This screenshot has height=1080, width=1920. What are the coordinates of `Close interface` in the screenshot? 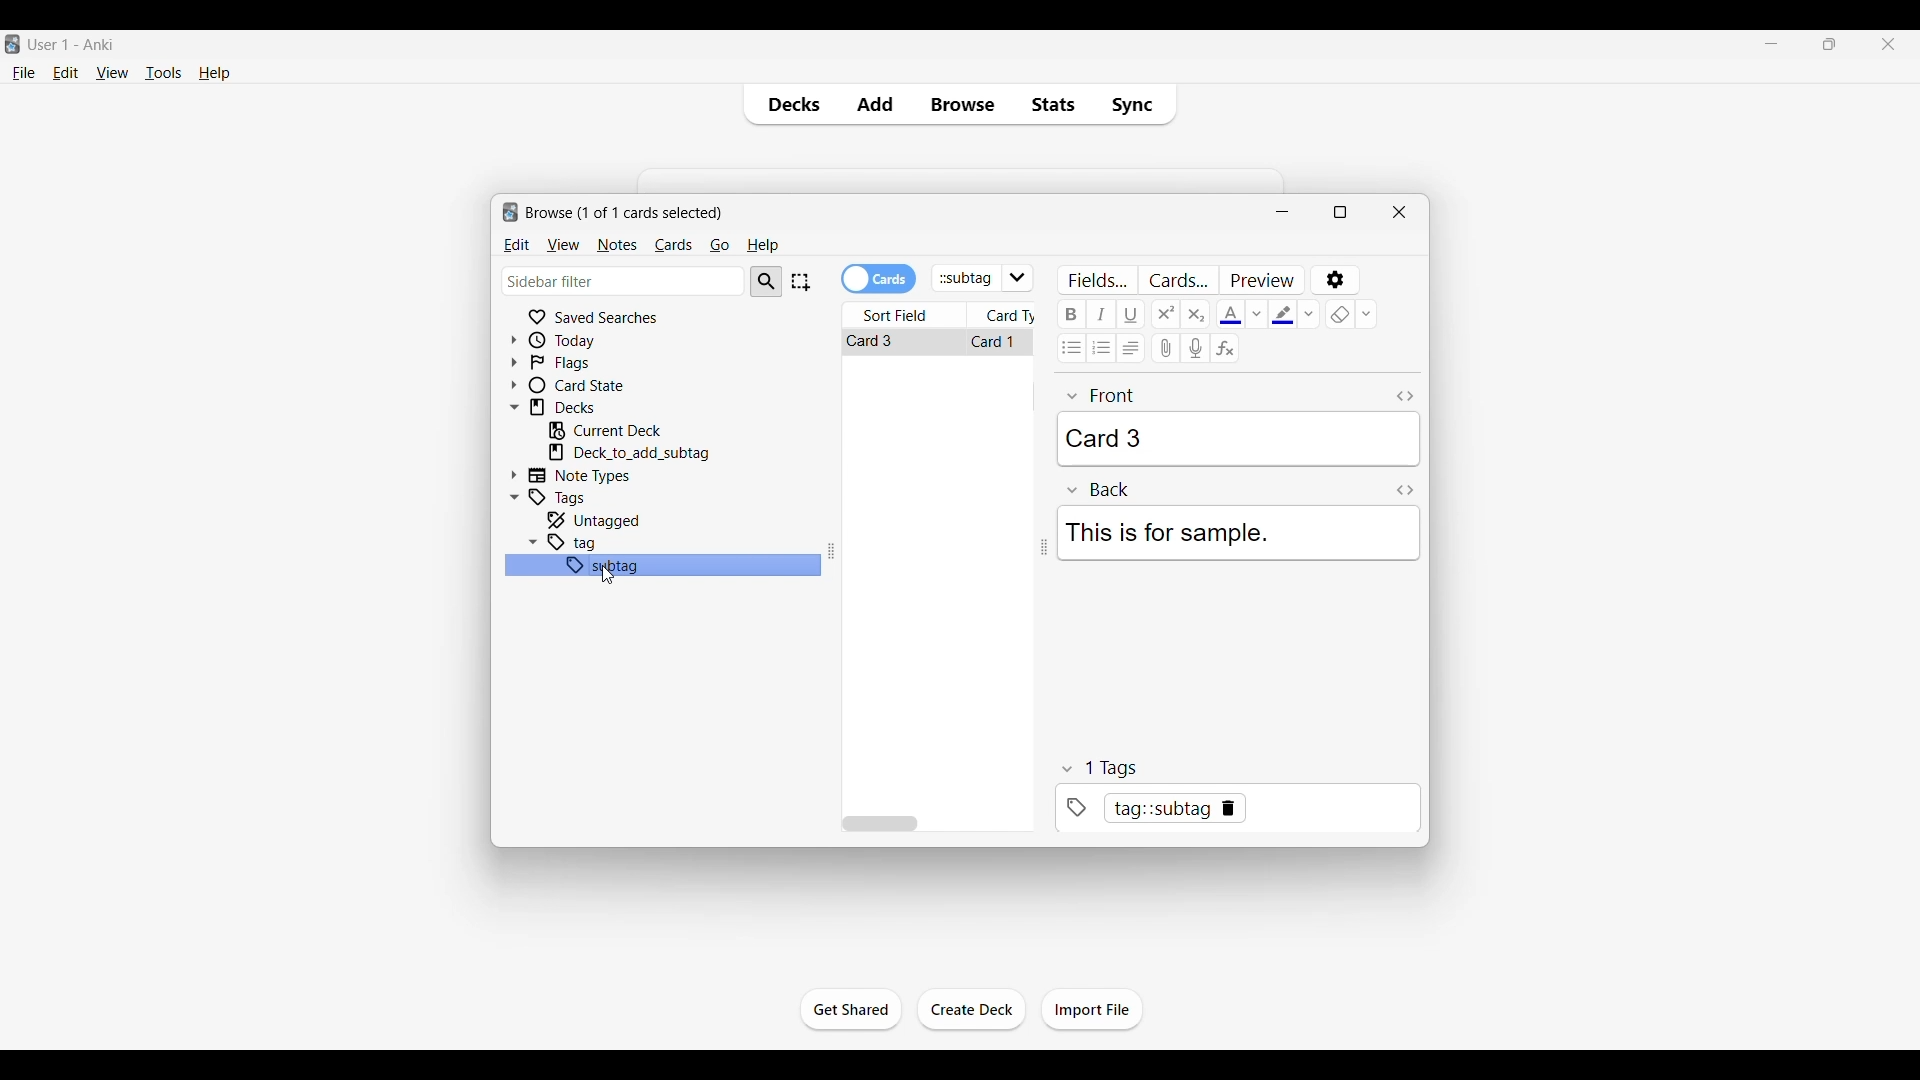 It's located at (1888, 44).